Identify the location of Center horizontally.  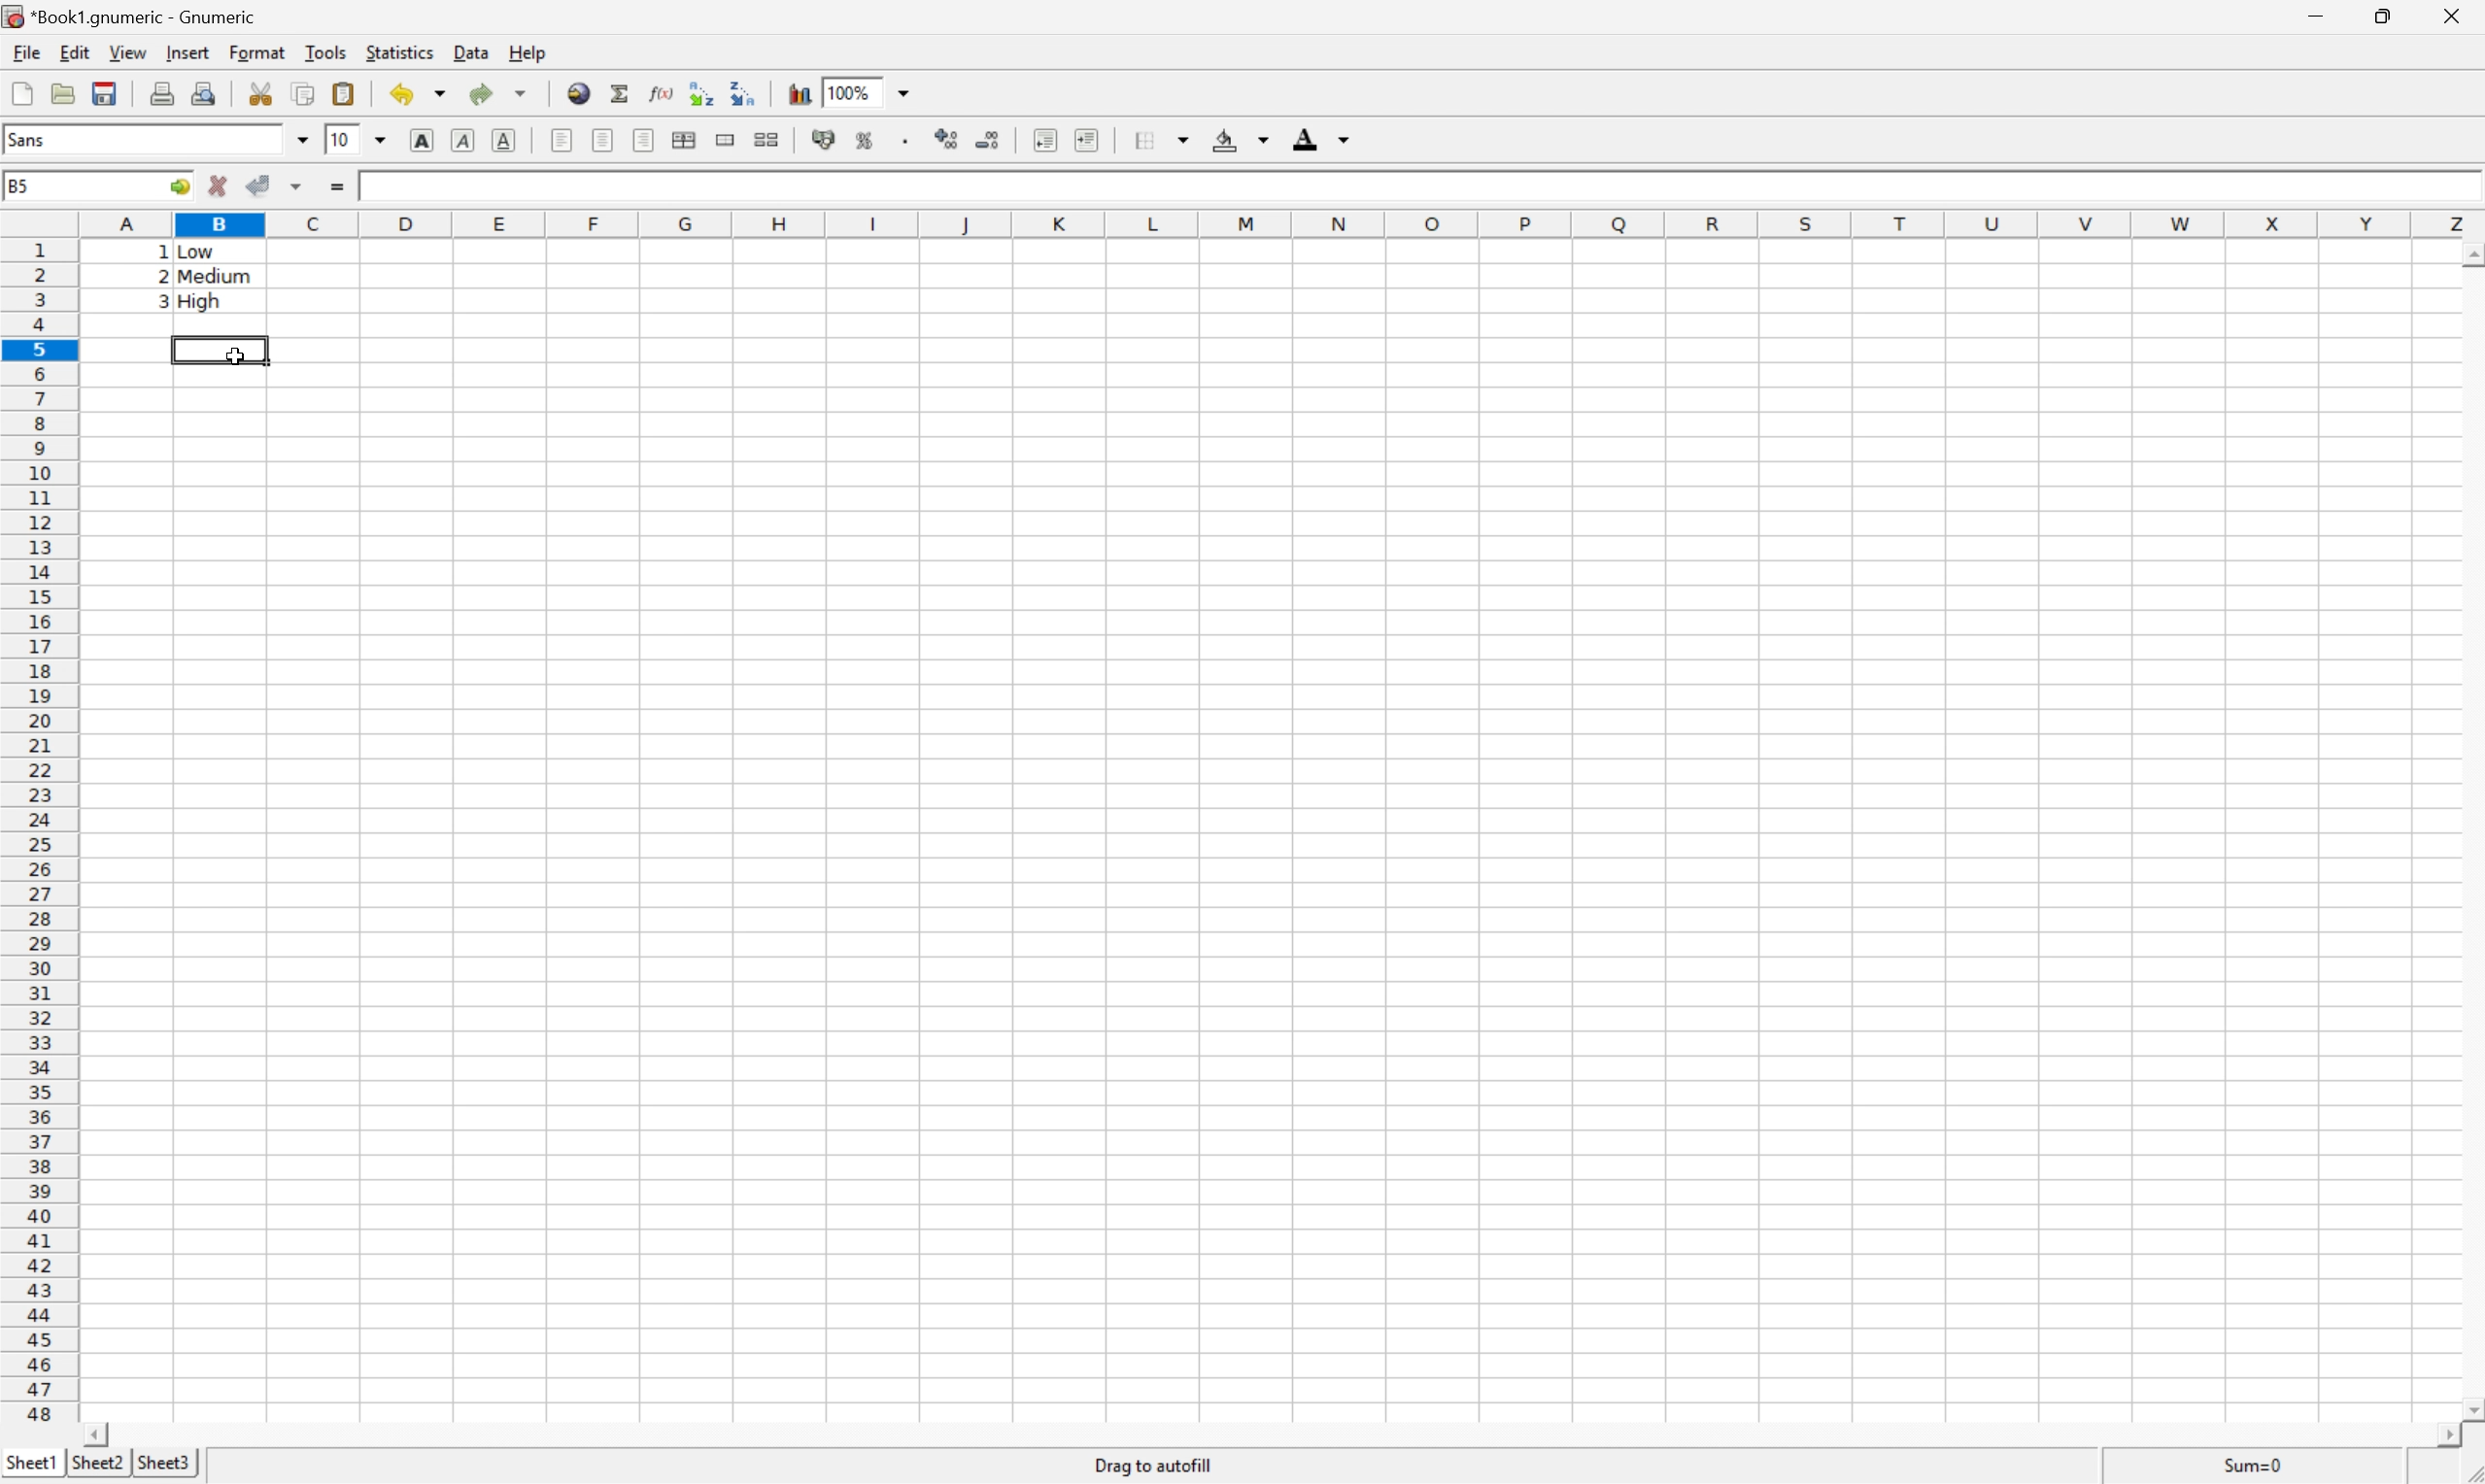
(604, 137).